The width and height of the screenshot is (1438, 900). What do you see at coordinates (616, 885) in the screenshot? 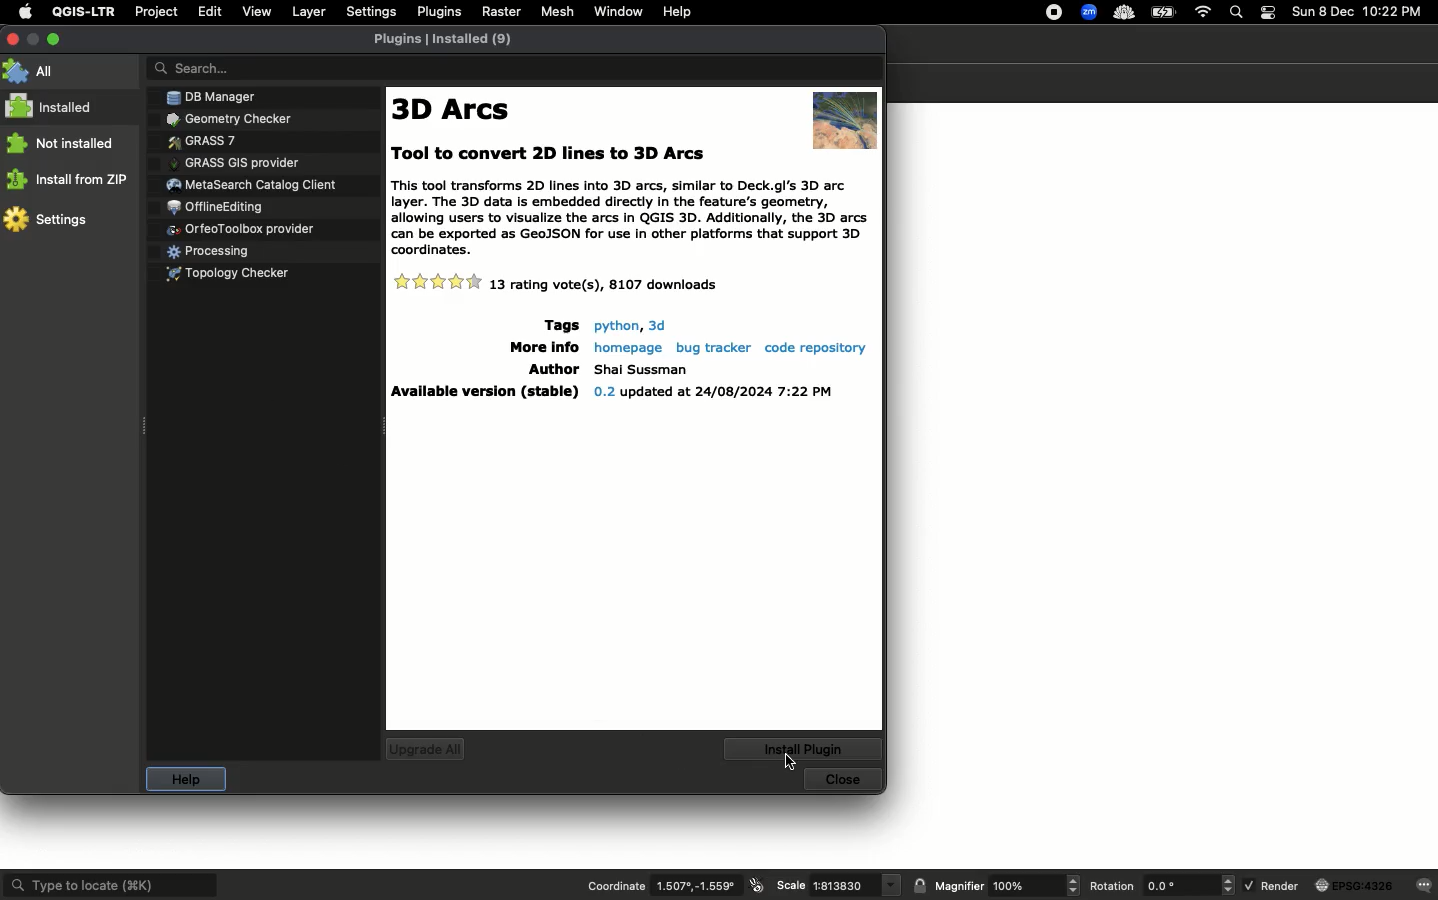
I see `Coordinate` at bounding box center [616, 885].